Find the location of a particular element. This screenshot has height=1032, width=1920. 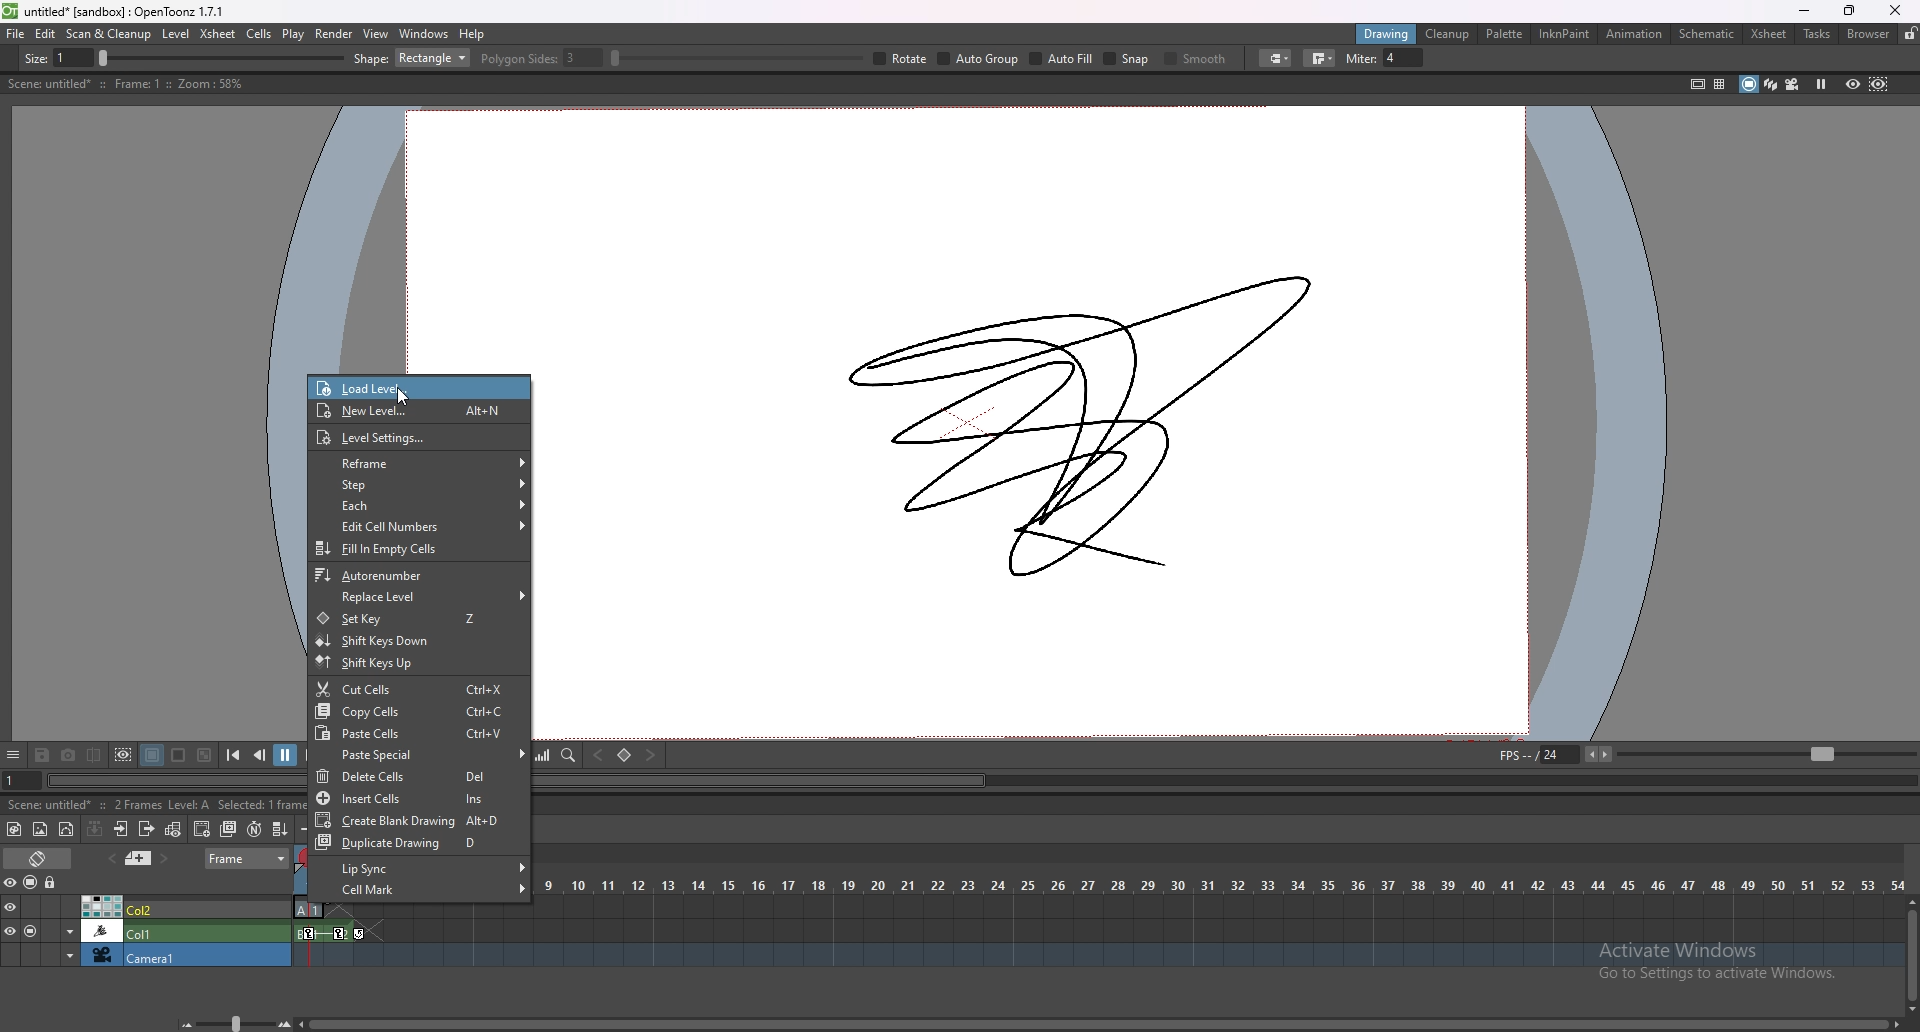

description is located at coordinates (157, 803).